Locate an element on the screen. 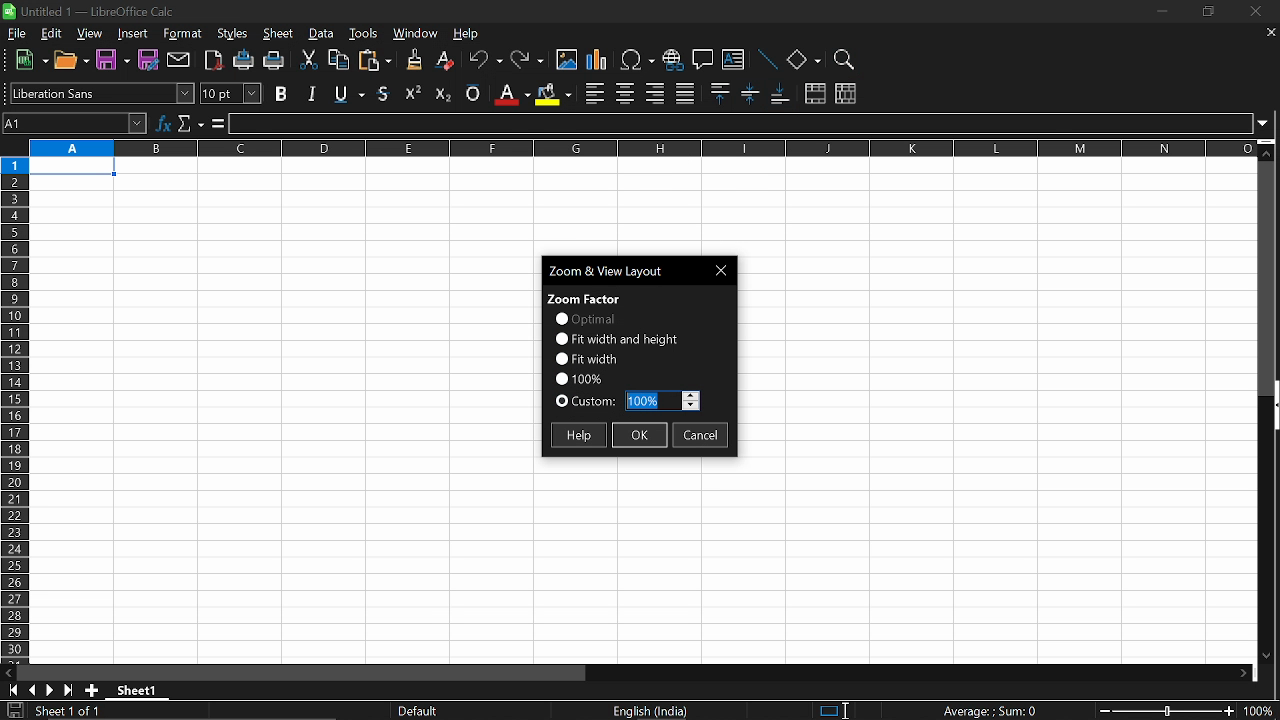 Image resolution: width=1280 pixels, height=720 pixels. close is located at coordinates (1252, 13).